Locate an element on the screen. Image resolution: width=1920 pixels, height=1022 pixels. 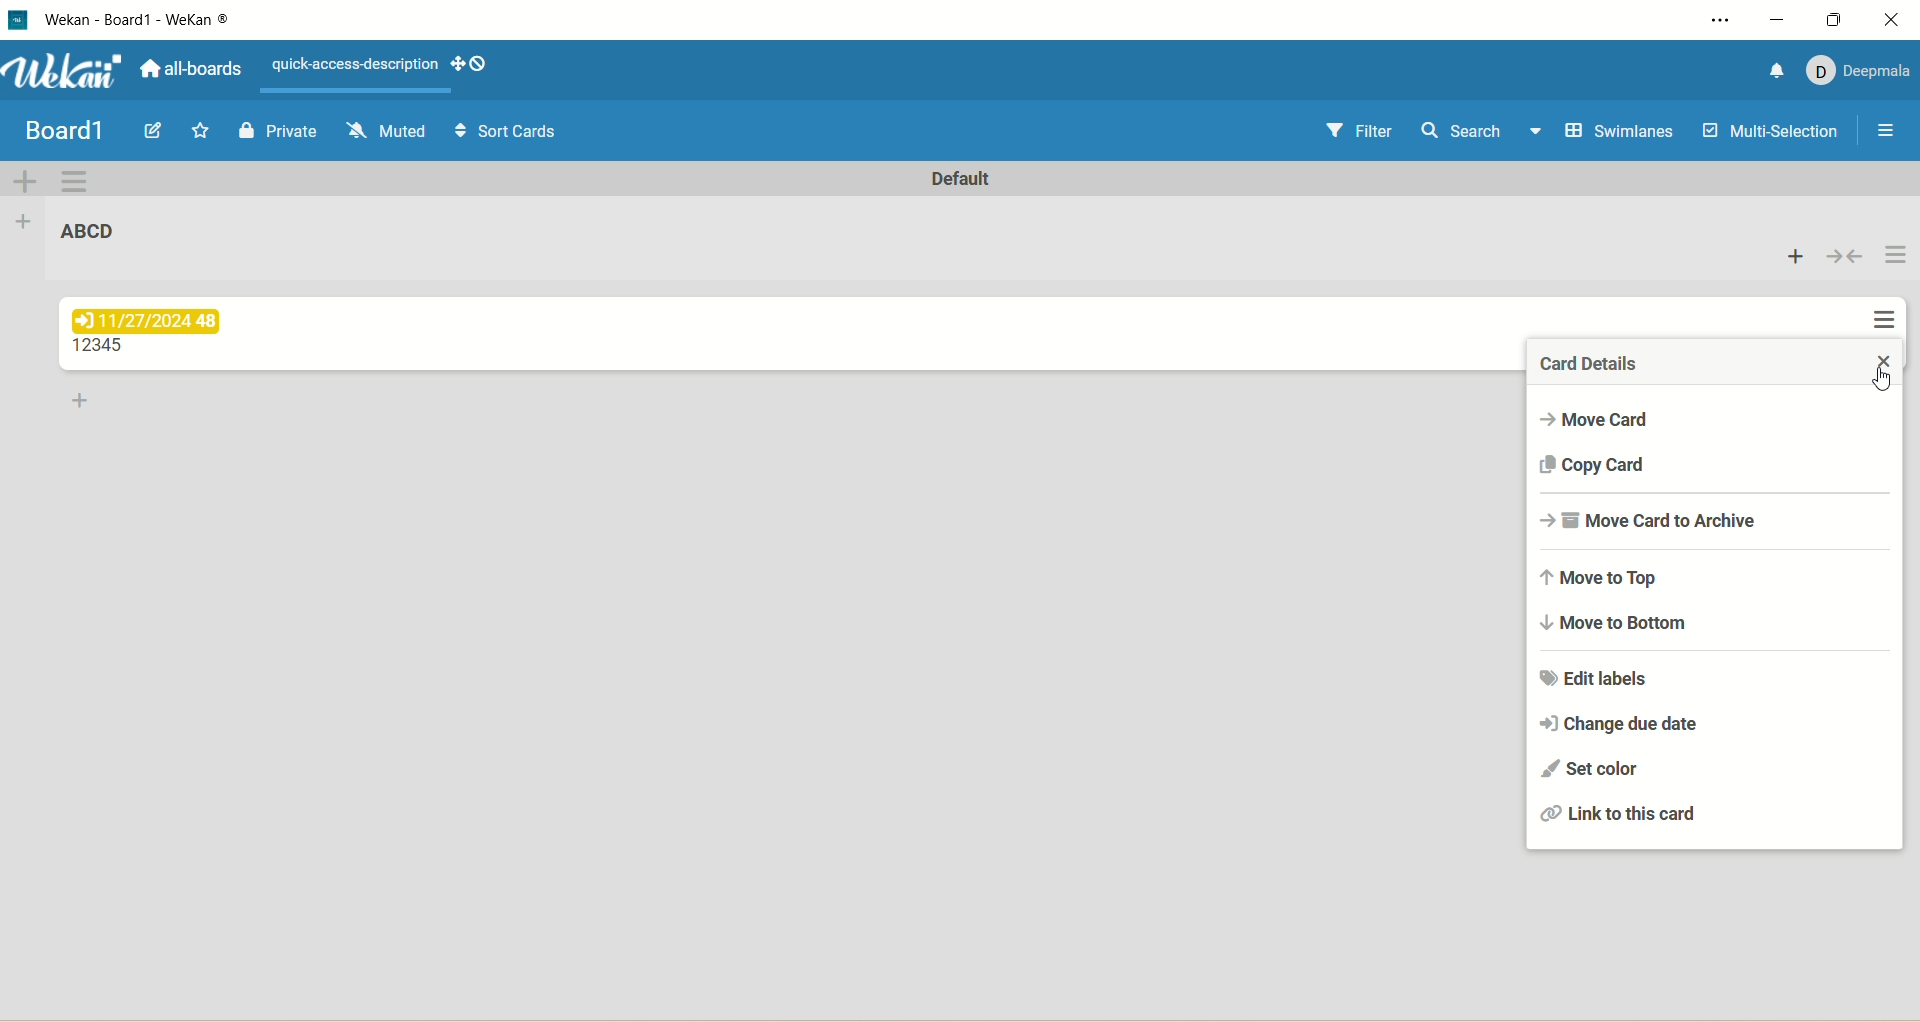
logo is located at coordinates (23, 21).